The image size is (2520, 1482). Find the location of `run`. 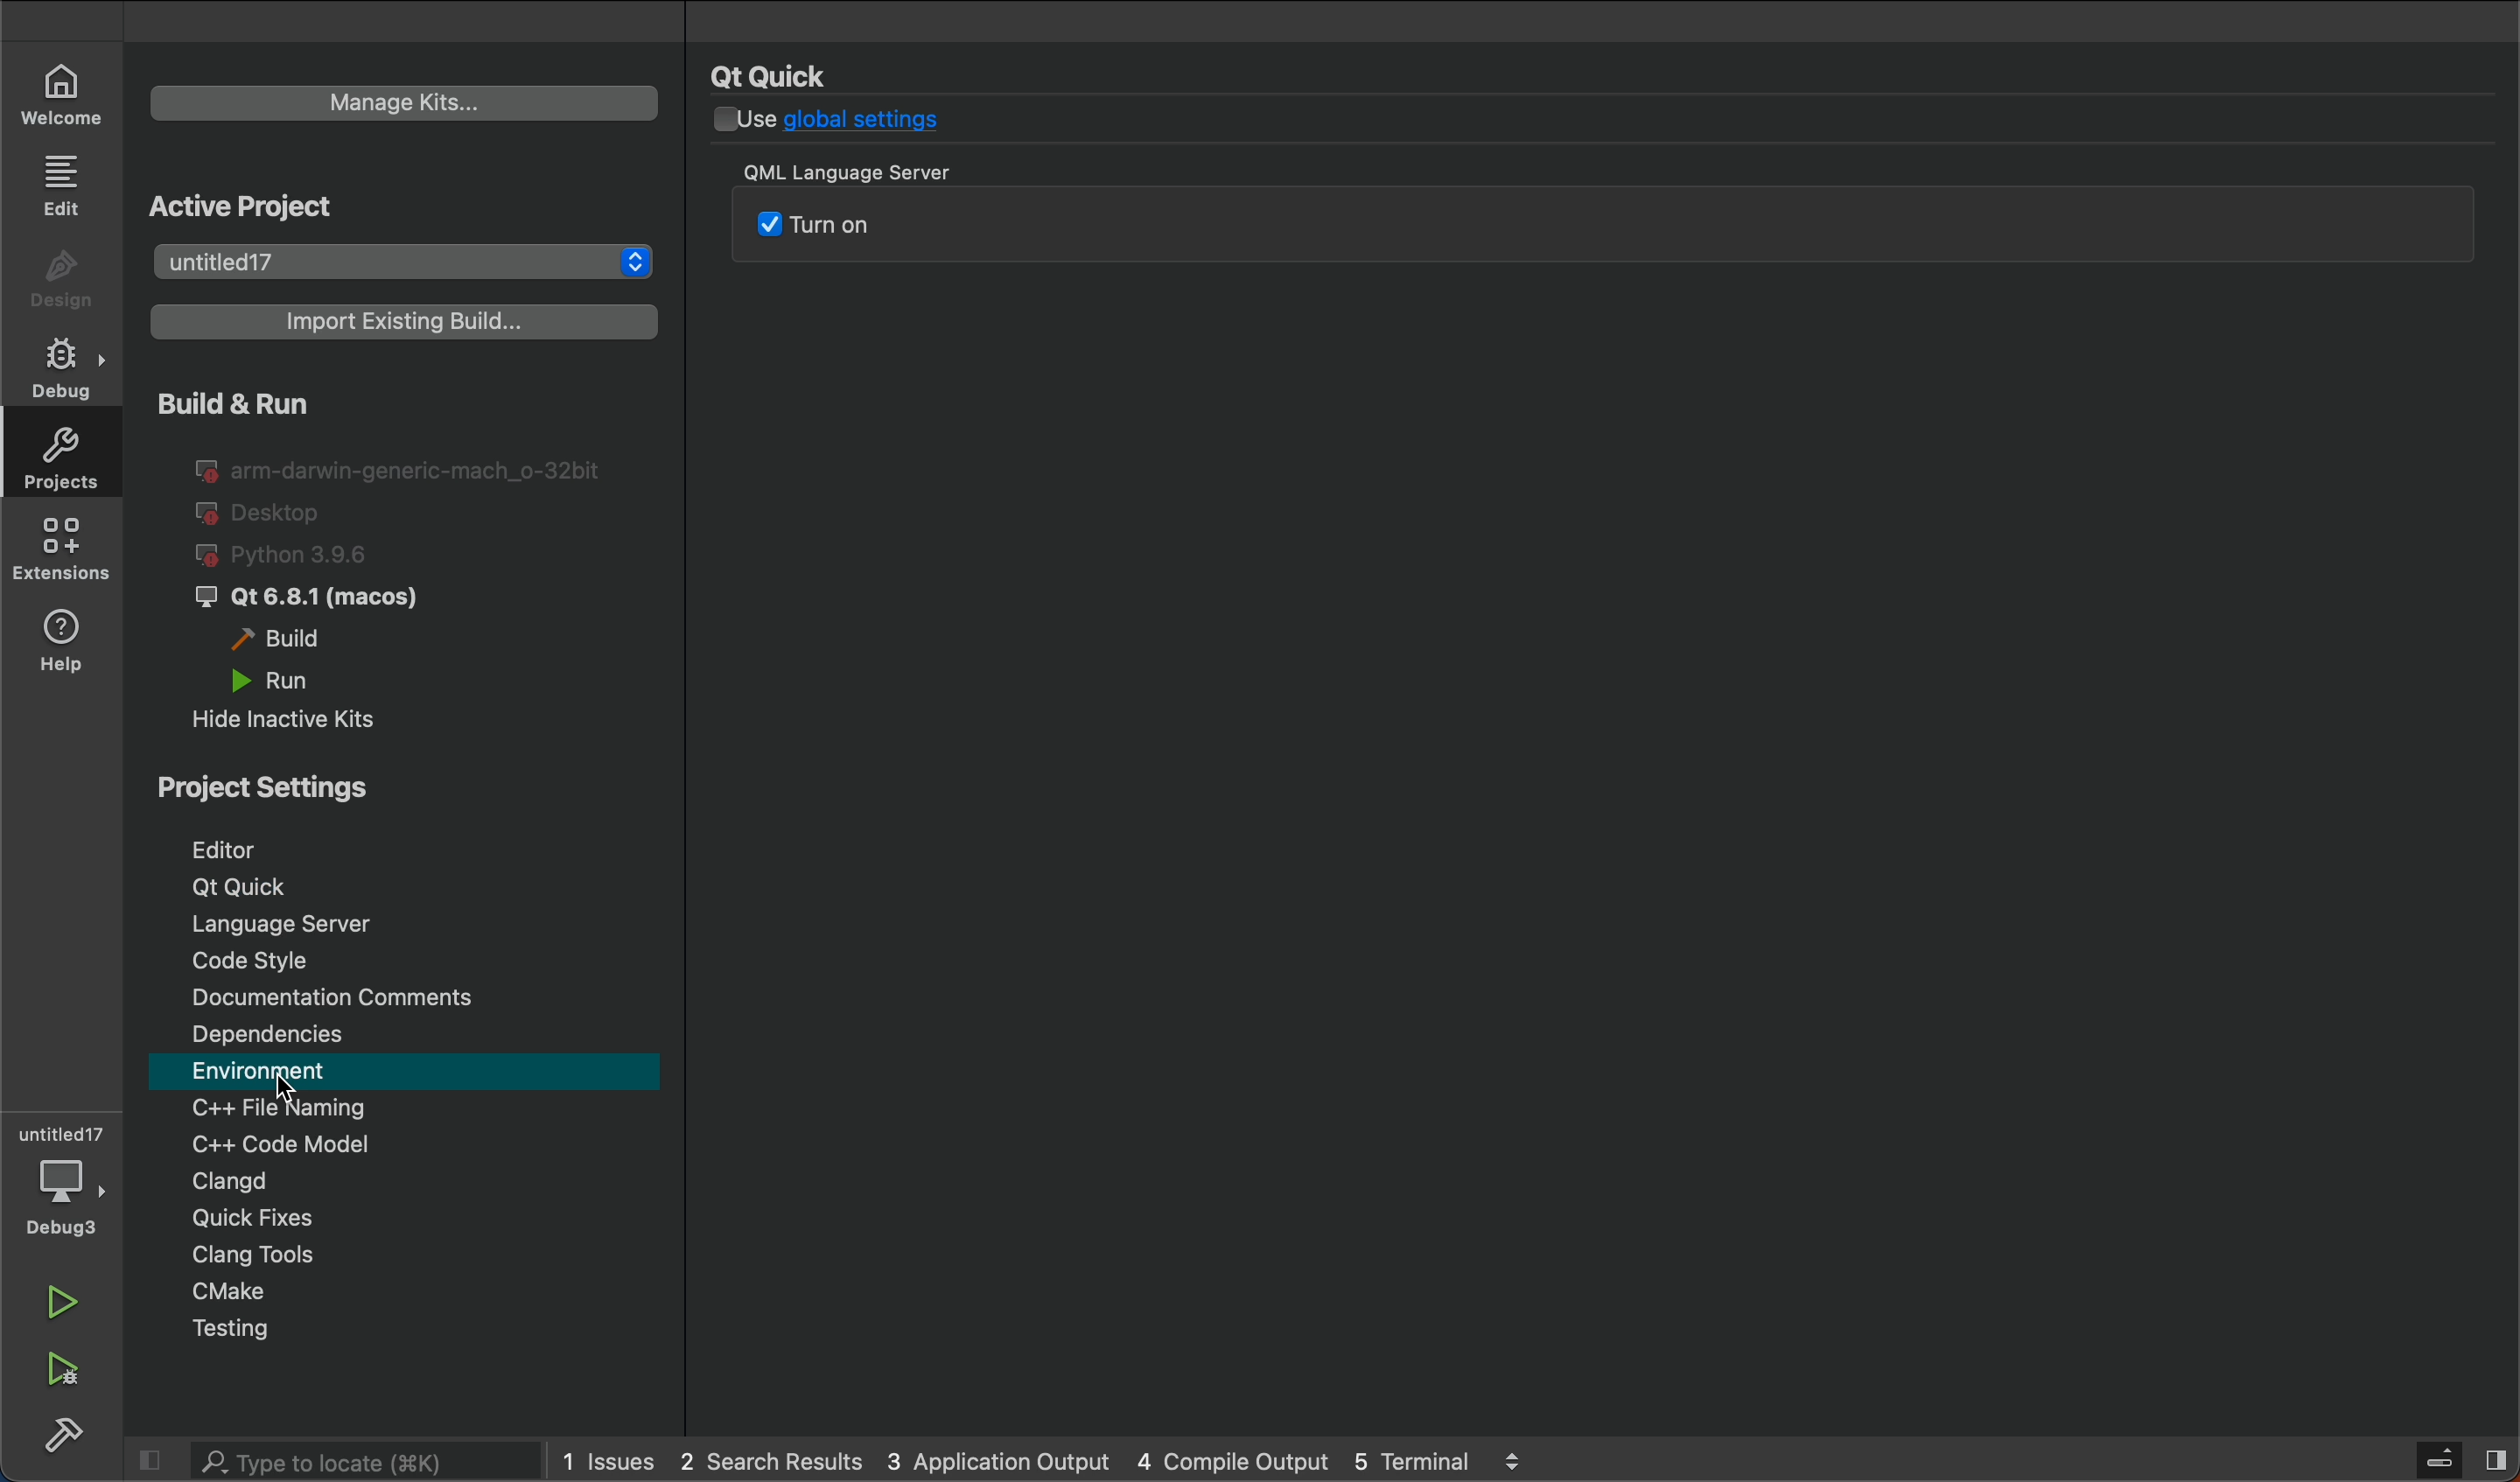

run is located at coordinates (306, 679).